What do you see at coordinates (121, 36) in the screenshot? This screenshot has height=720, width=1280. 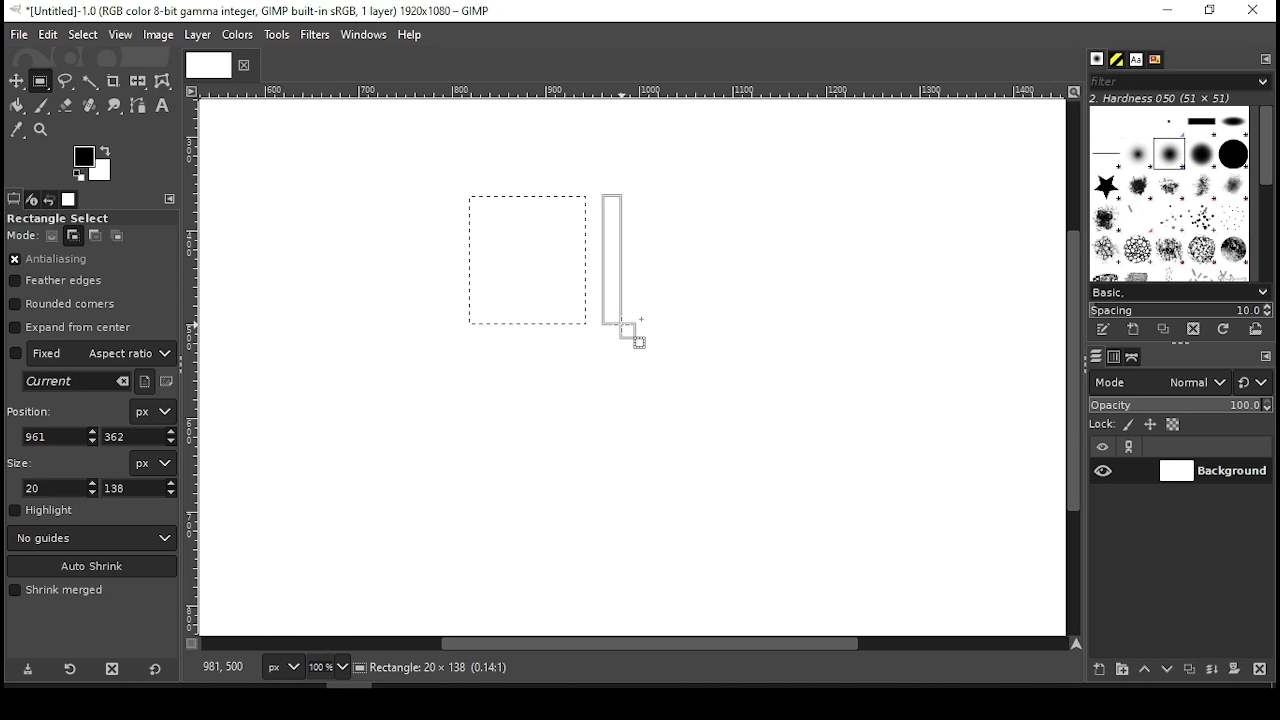 I see `view` at bounding box center [121, 36].